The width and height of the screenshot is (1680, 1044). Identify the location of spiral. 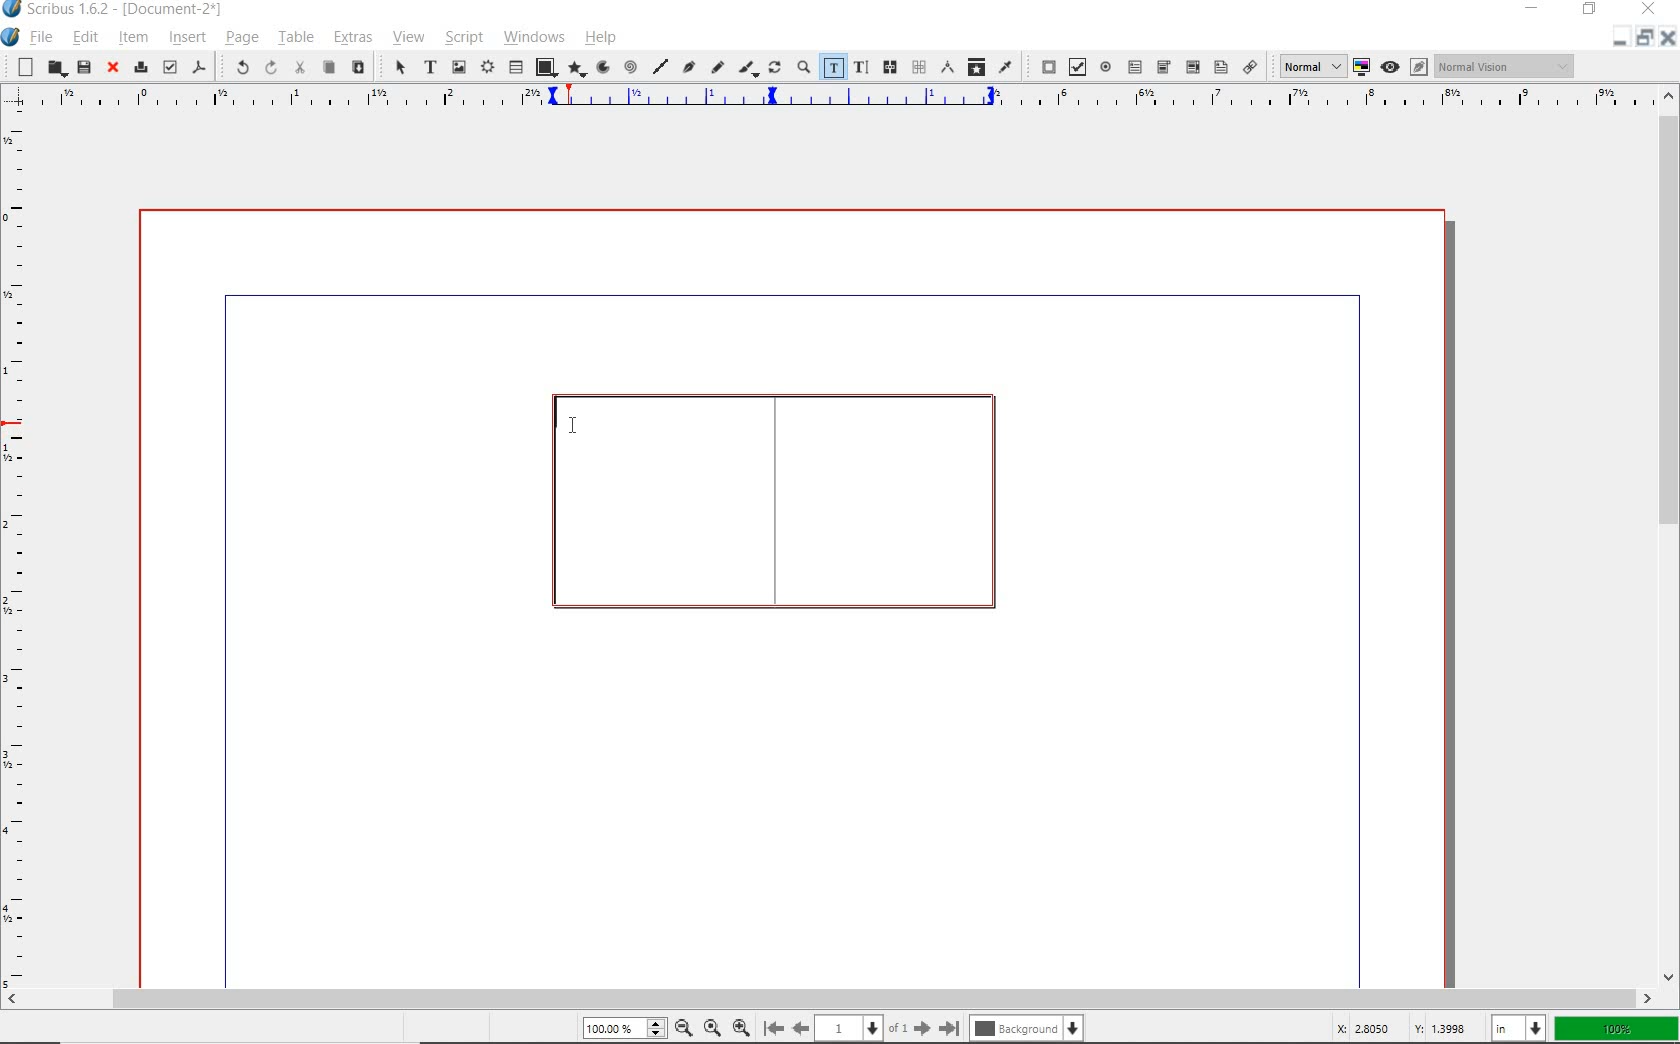
(630, 66).